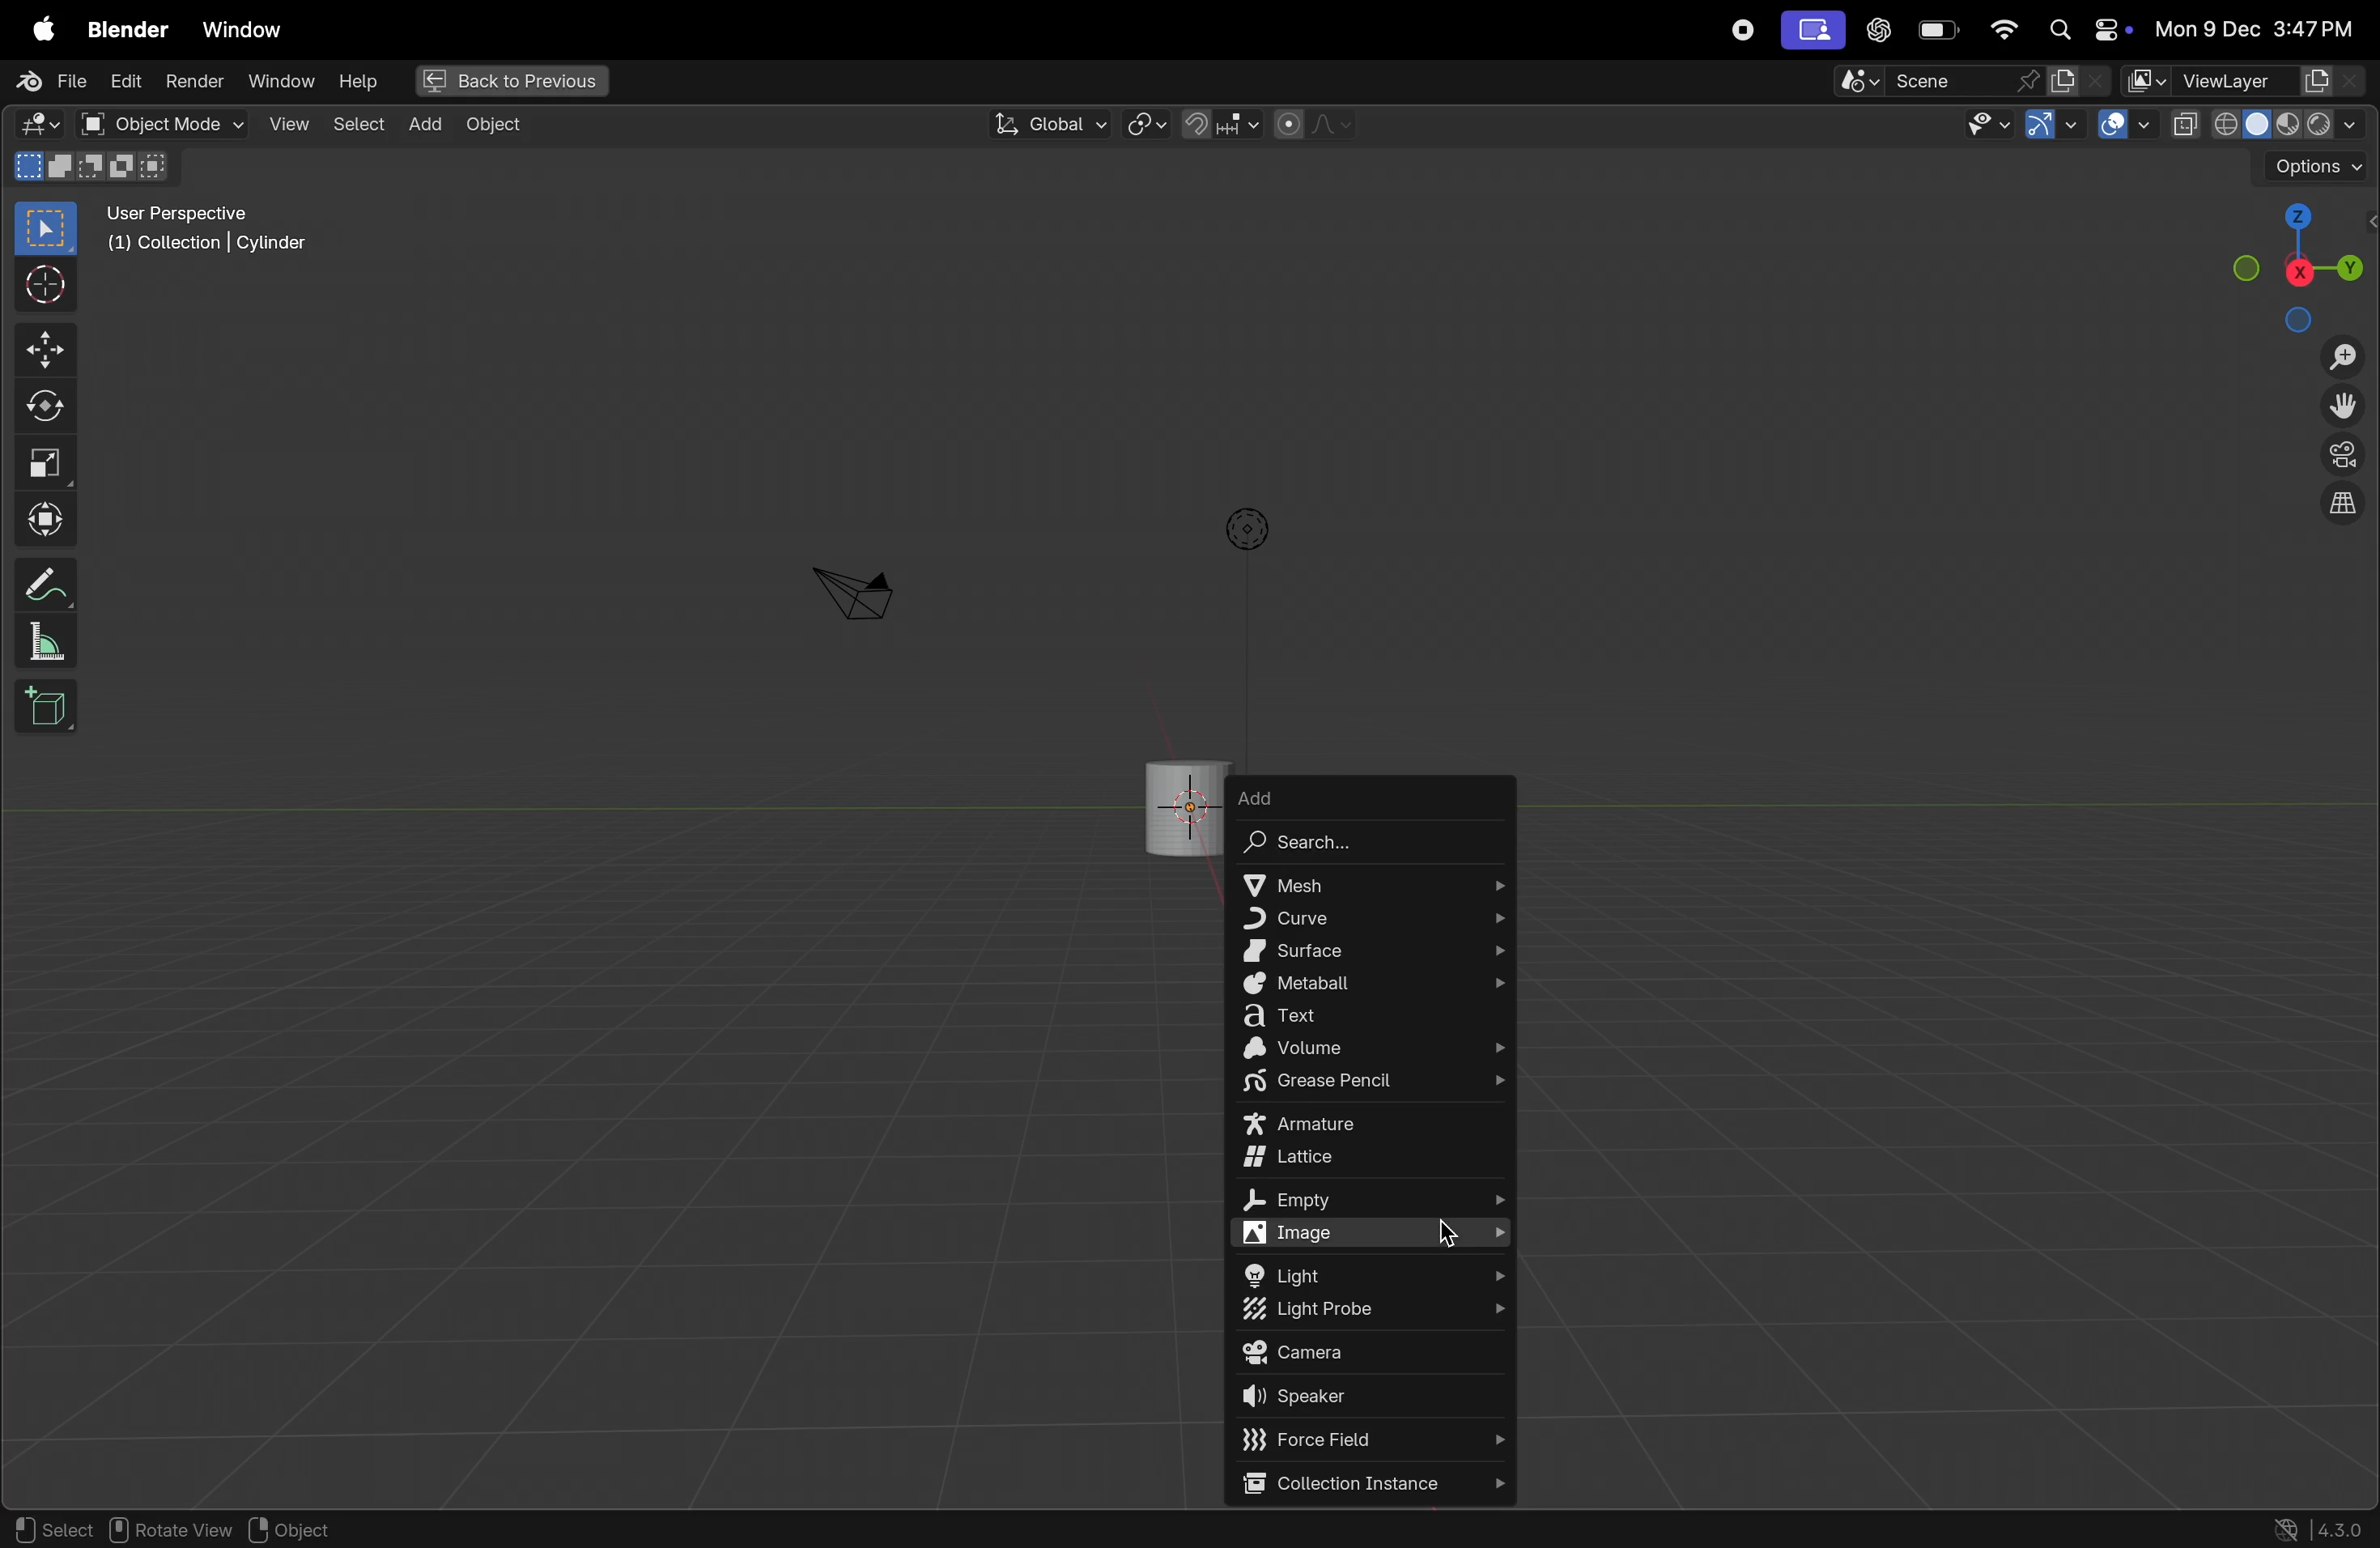 This screenshot has width=2380, height=1548. Describe the element at coordinates (285, 123) in the screenshot. I see `view` at that location.